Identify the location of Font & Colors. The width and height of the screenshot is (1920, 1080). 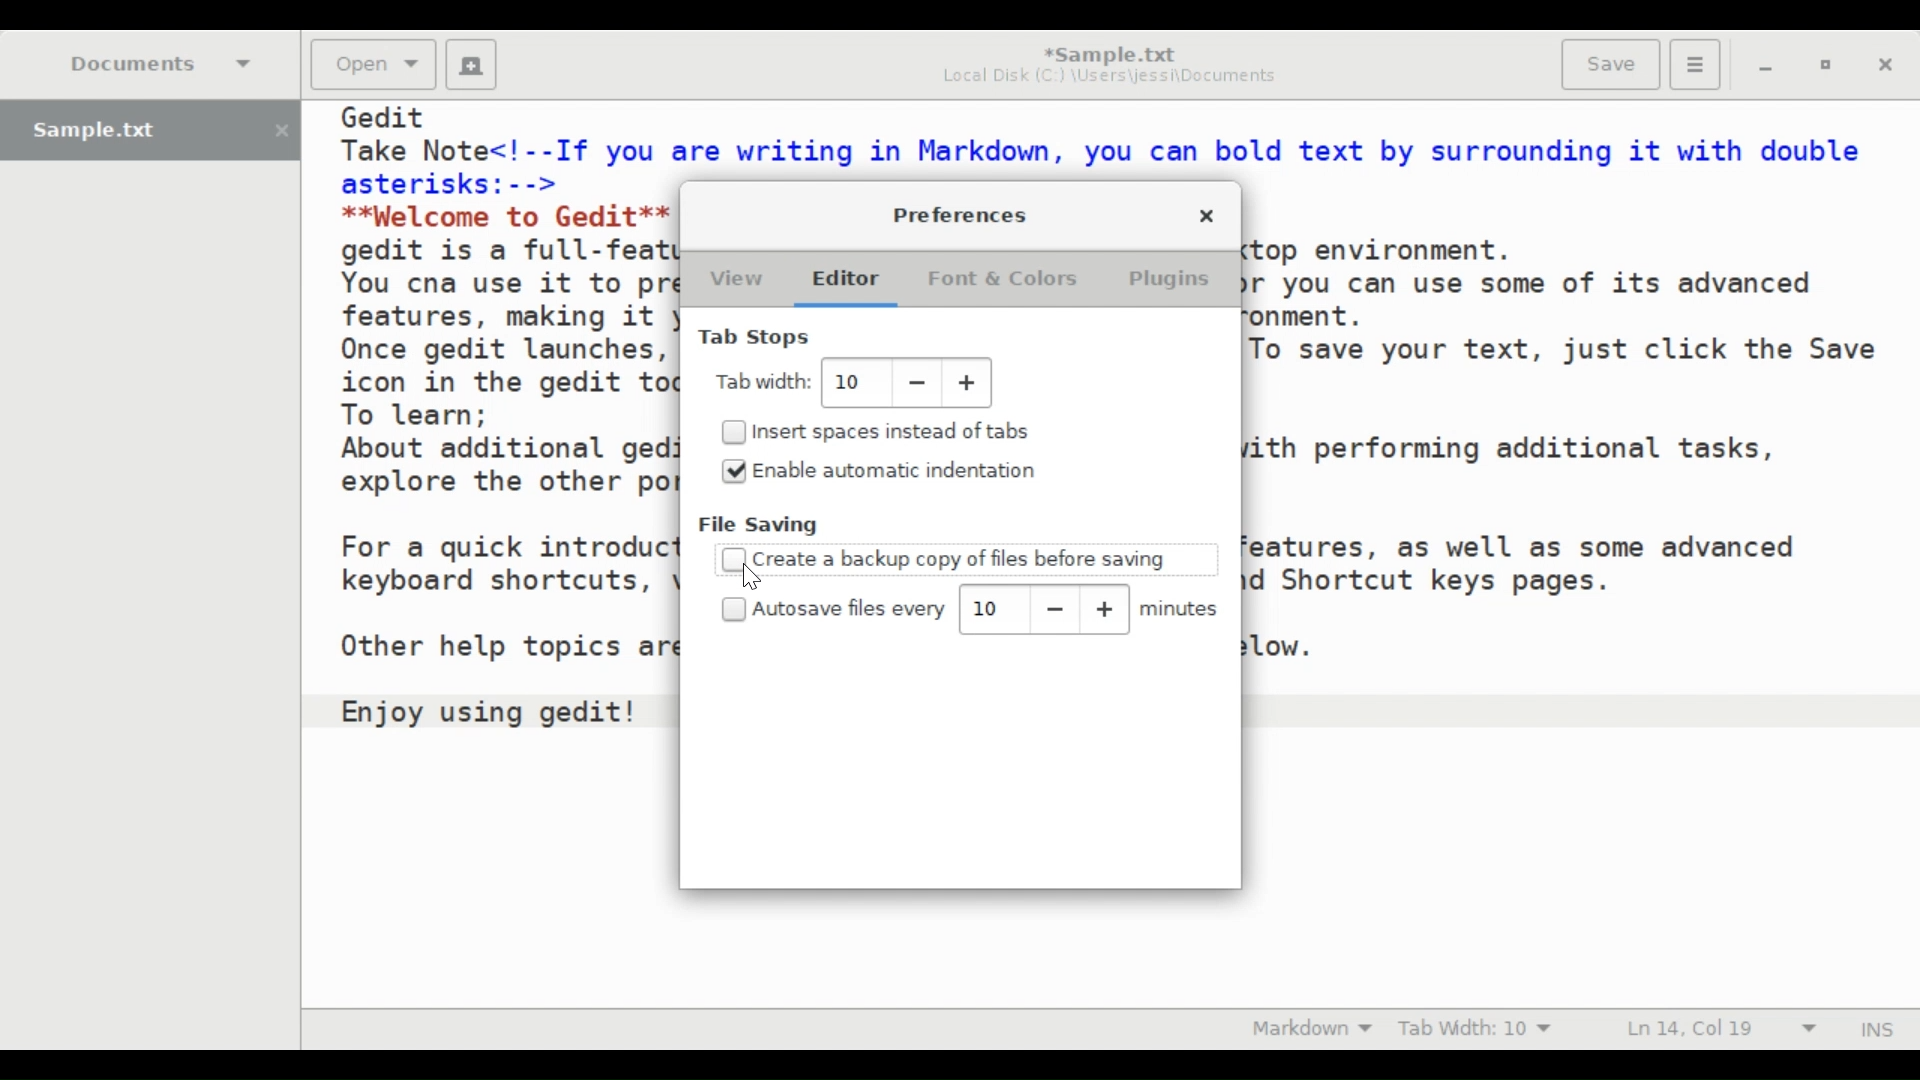
(1001, 281).